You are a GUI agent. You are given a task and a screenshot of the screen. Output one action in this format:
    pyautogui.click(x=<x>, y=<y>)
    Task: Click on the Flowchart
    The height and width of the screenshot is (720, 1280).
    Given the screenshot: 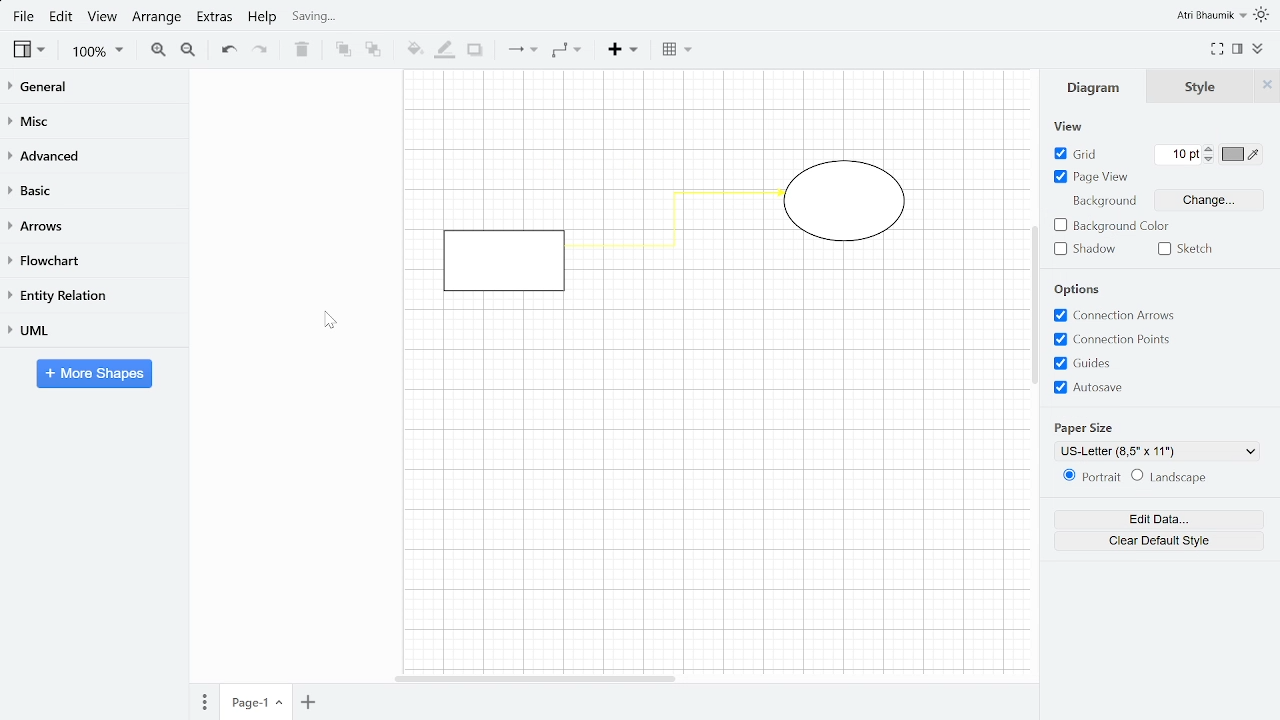 What is the action you would take?
    pyautogui.click(x=89, y=260)
    